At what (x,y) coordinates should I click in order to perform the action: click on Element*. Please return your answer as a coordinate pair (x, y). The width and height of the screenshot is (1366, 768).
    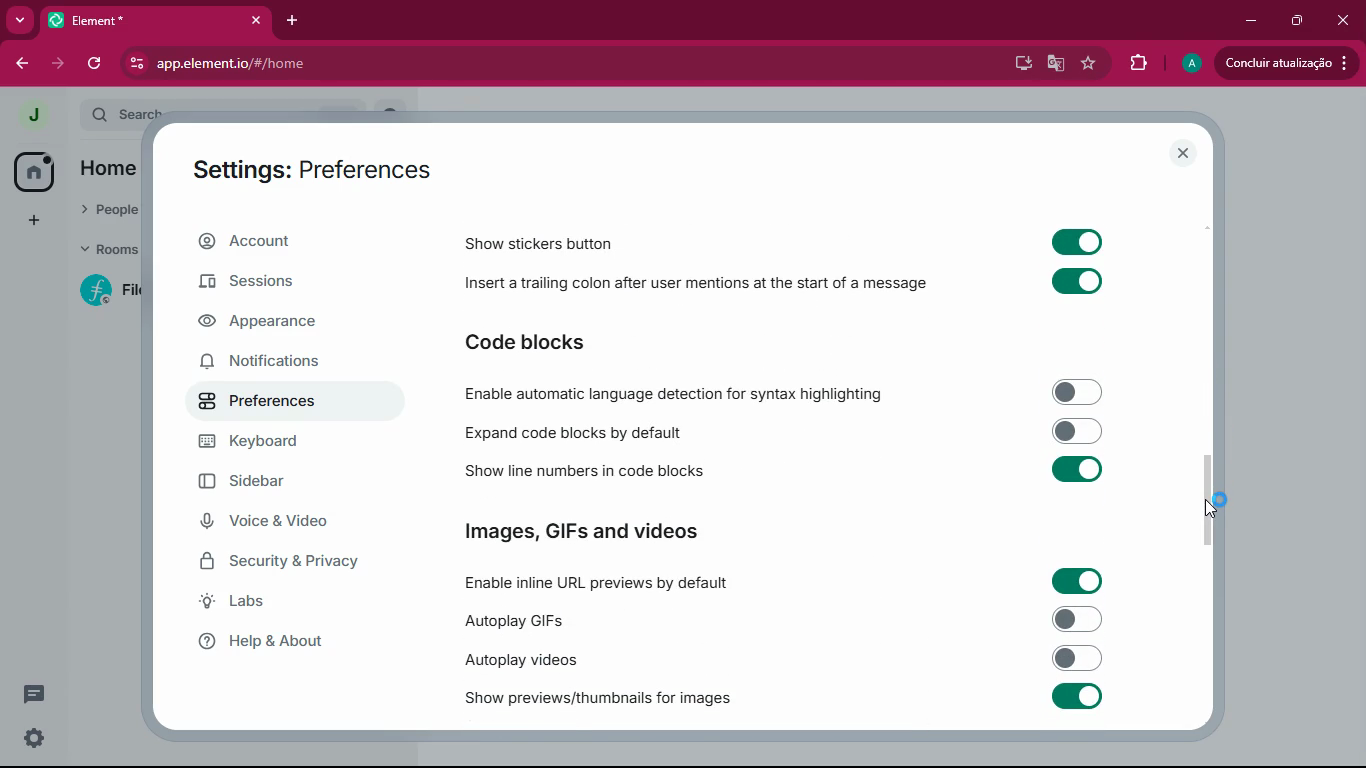
    Looking at the image, I should click on (127, 20).